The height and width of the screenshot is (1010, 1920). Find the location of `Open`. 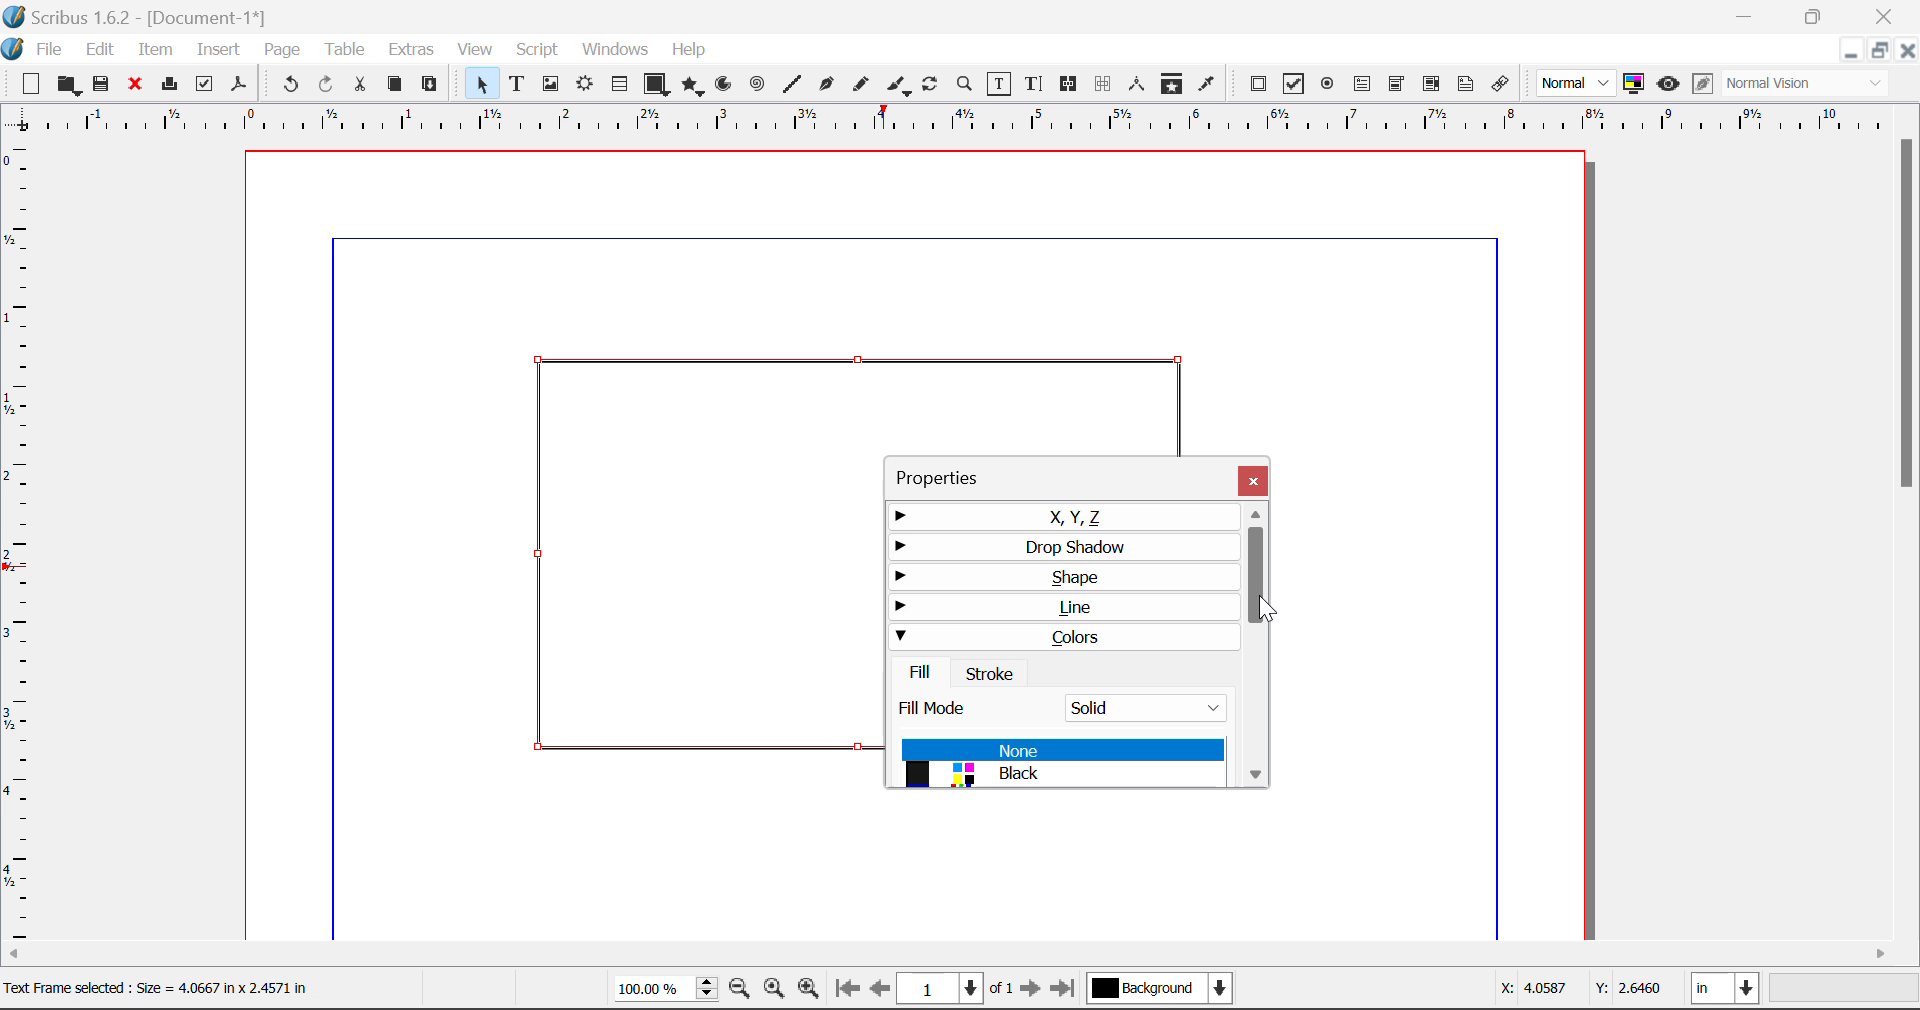

Open is located at coordinates (68, 85).